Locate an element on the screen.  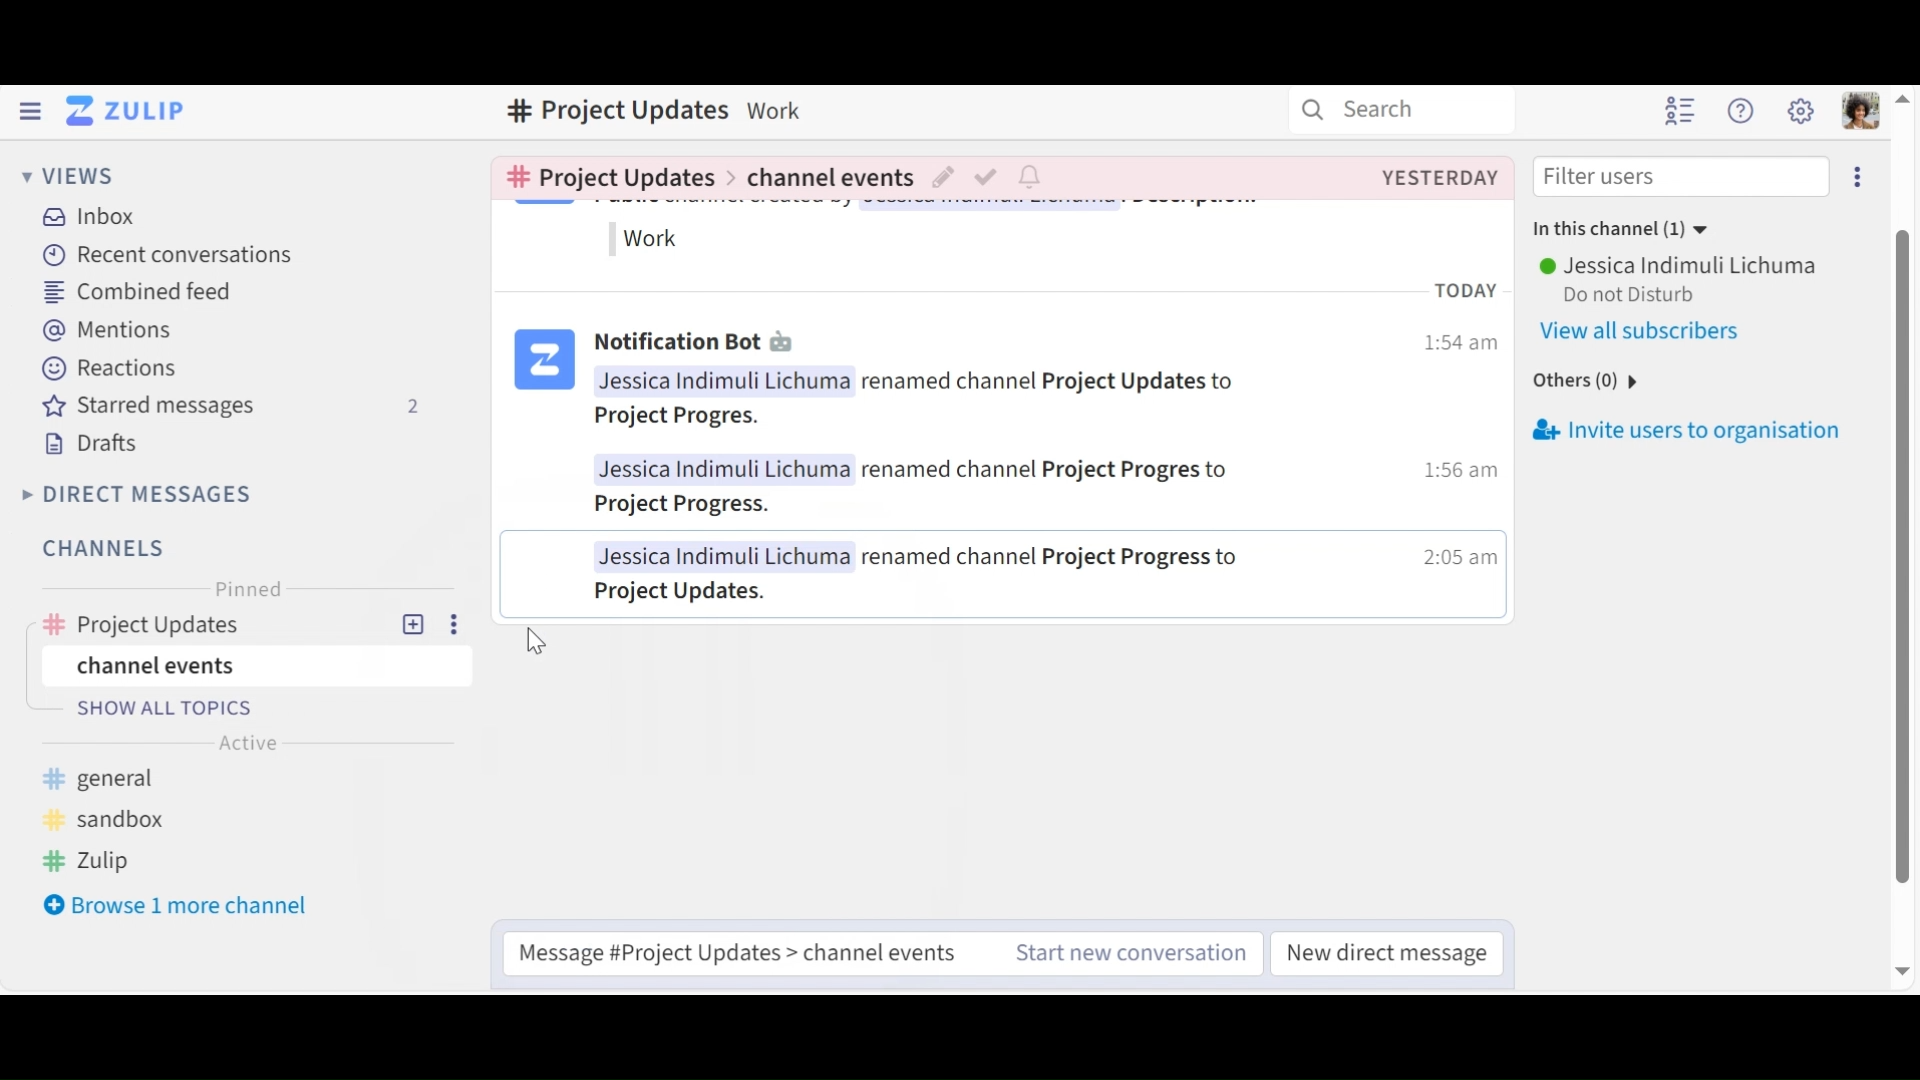
Message #Project Updates > channel events is located at coordinates (745, 953).